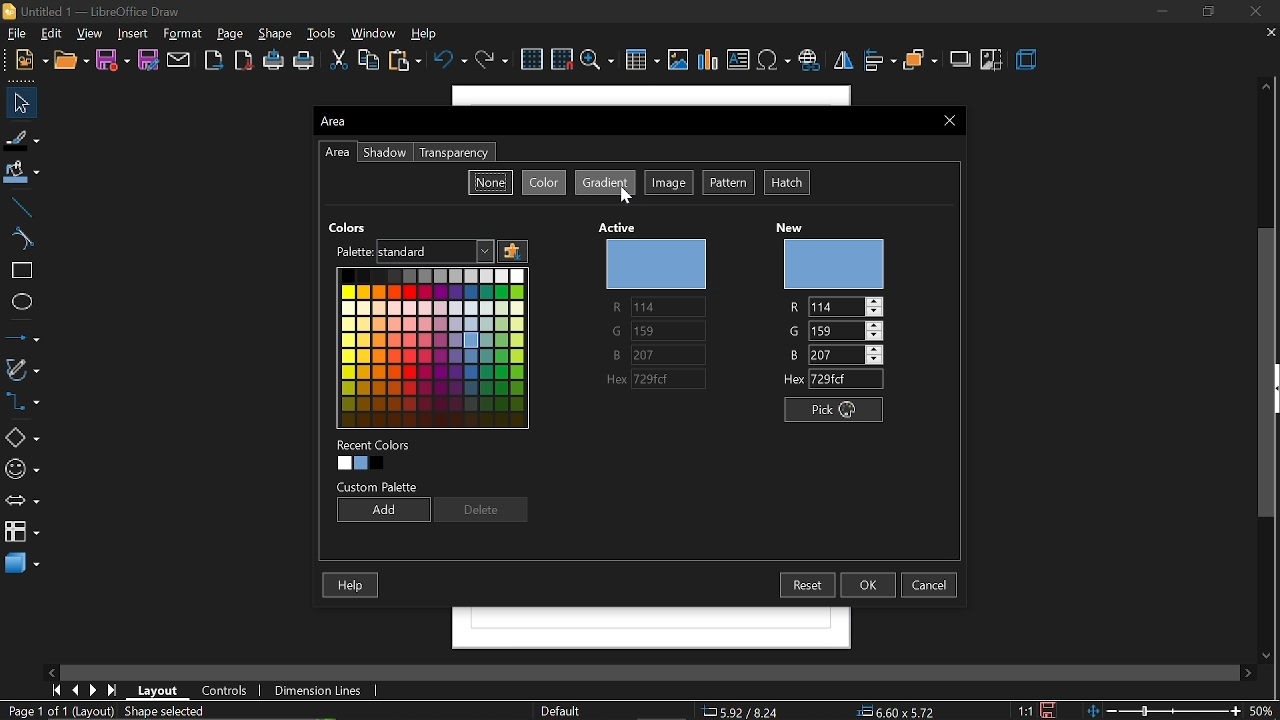 This screenshot has width=1280, height=720. Describe the element at coordinates (788, 183) in the screenshot. I see `hatch` at that location.